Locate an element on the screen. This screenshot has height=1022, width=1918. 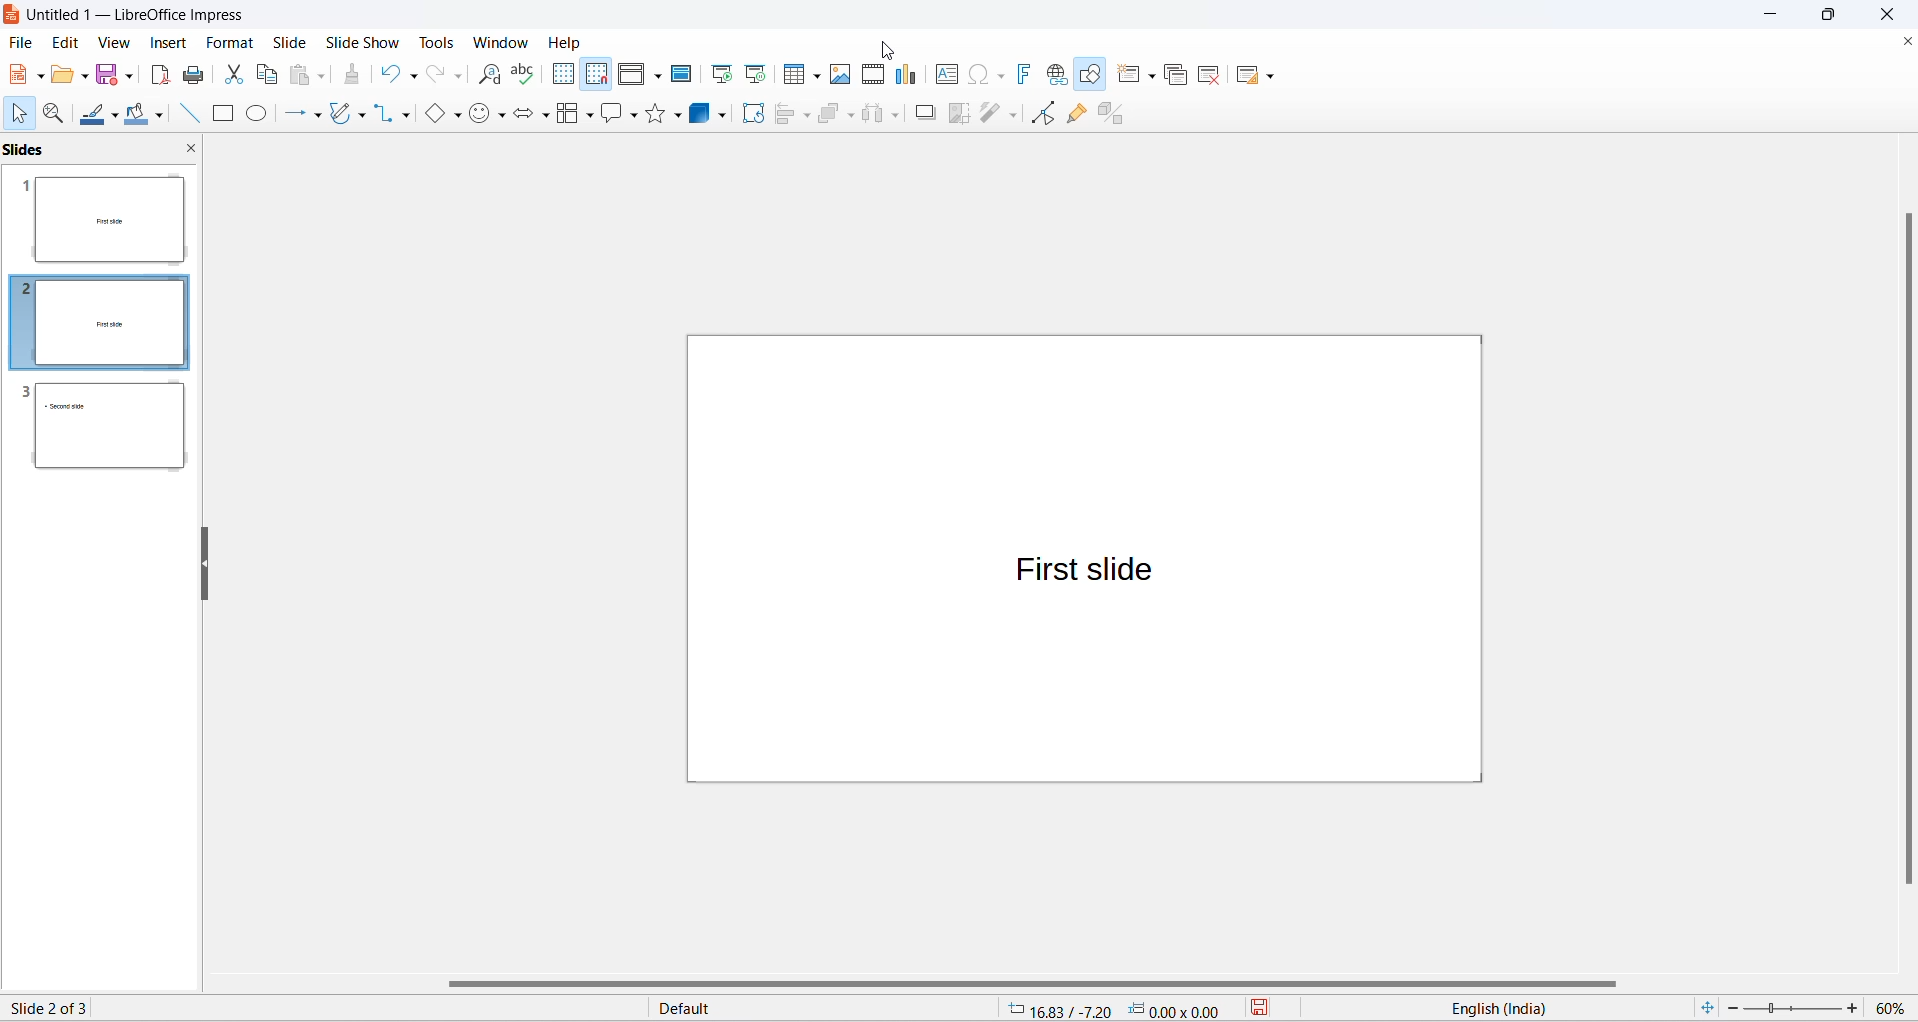
display view is located at coordinates (632, 75).